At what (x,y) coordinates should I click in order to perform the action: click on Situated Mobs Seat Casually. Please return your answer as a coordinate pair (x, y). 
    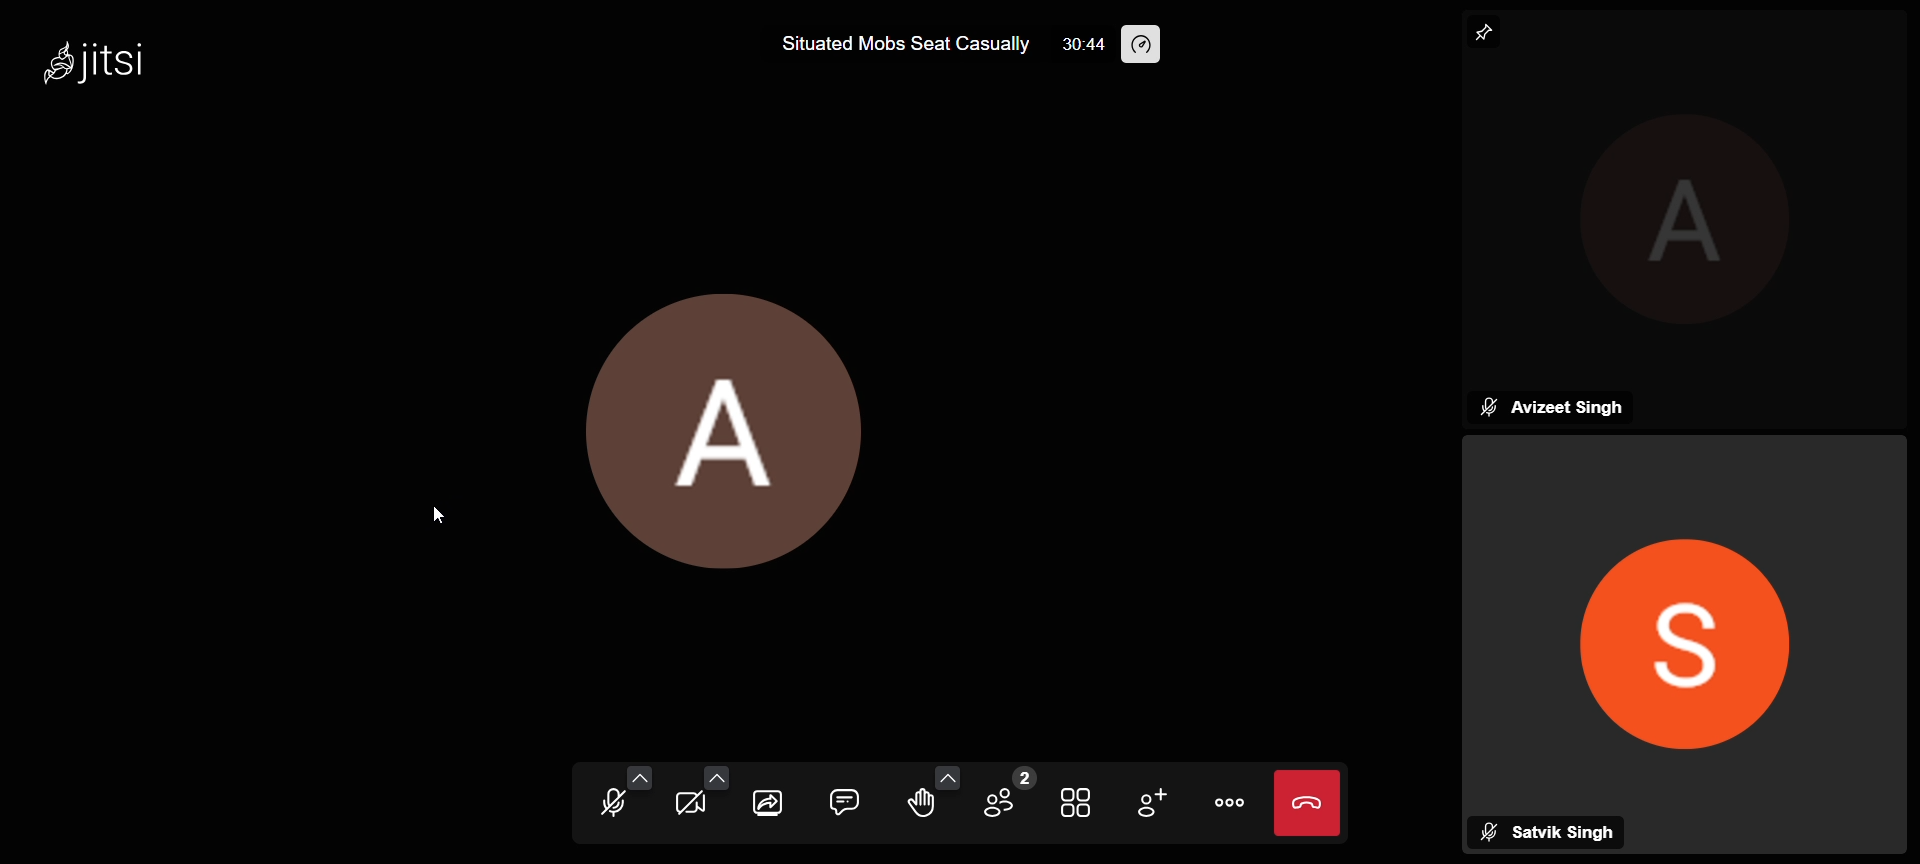
    Looking at the image, I should click on (902, 44).